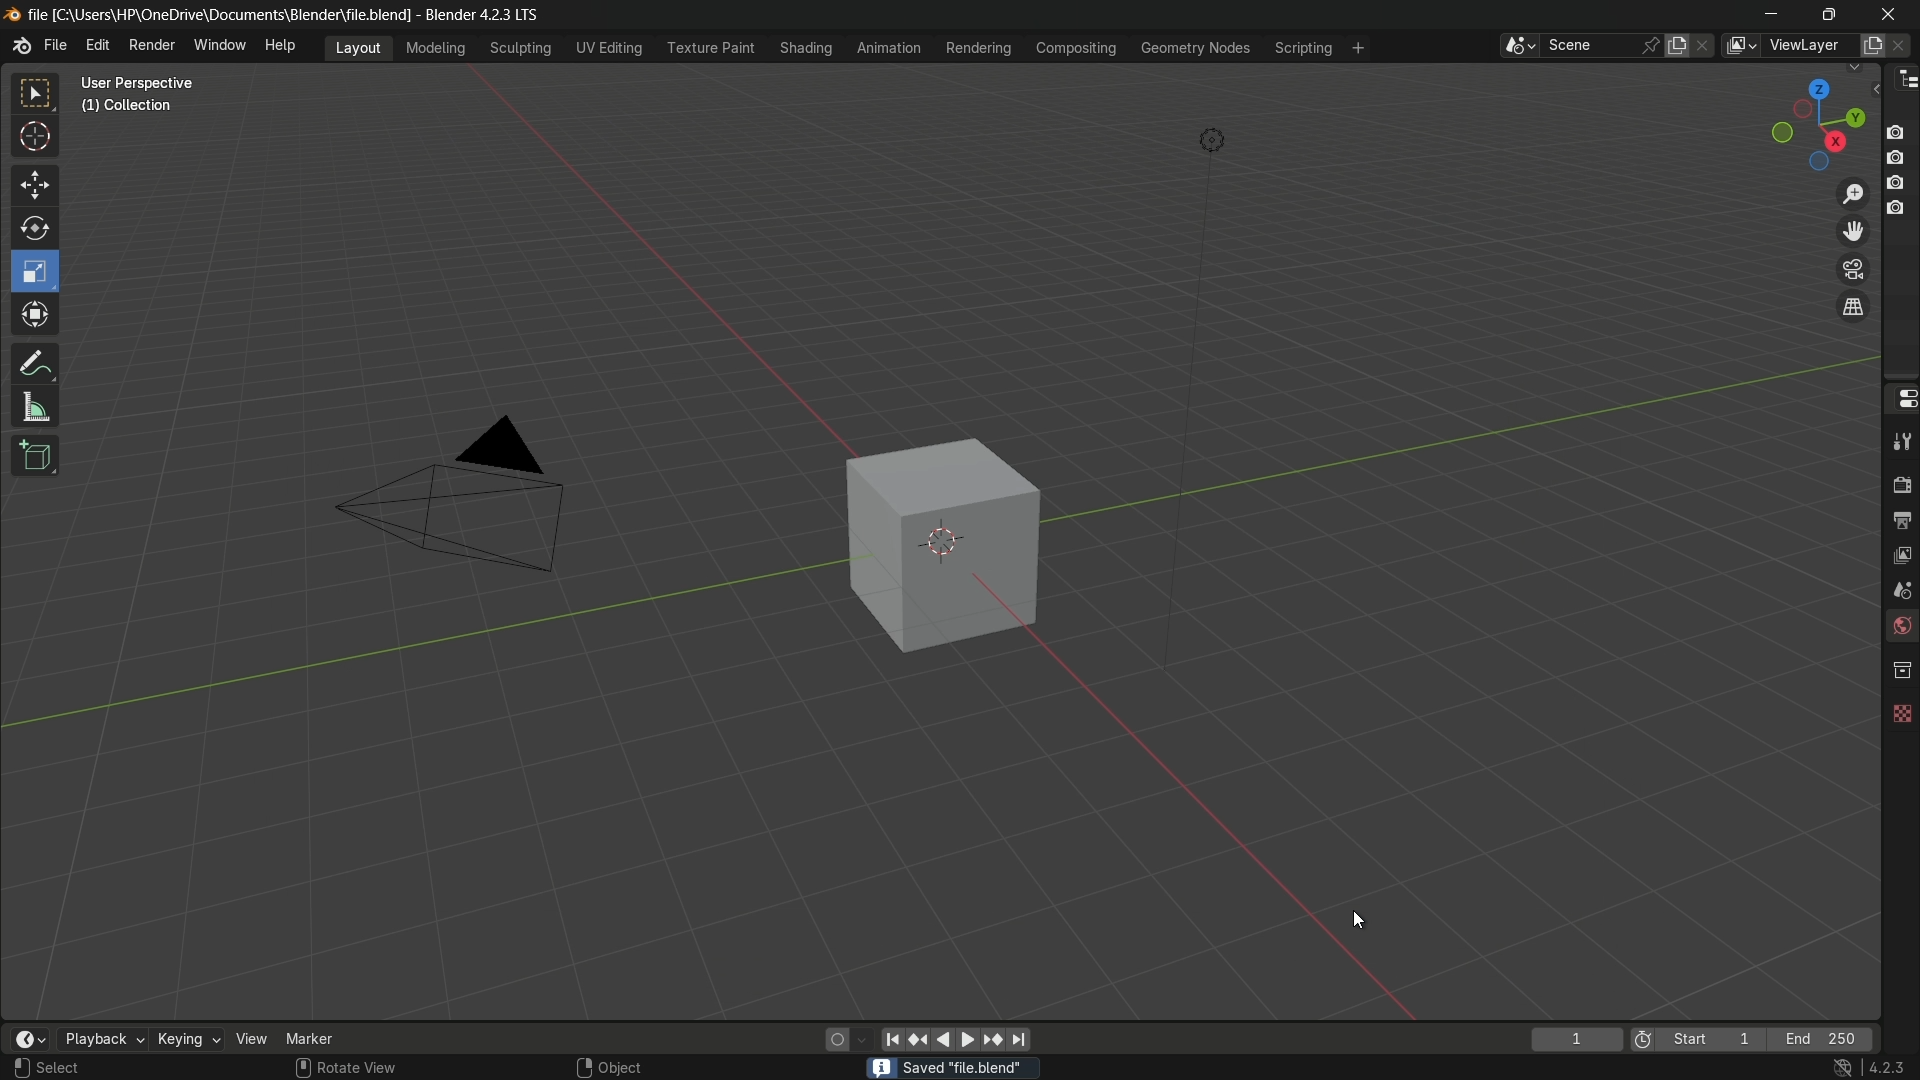 This screenshot has width=1920, height=1080. What do you see at coordinates (1653, 45) in the screenshot?
I see `pin scene to workplace` at bounding box center [1653, 45].